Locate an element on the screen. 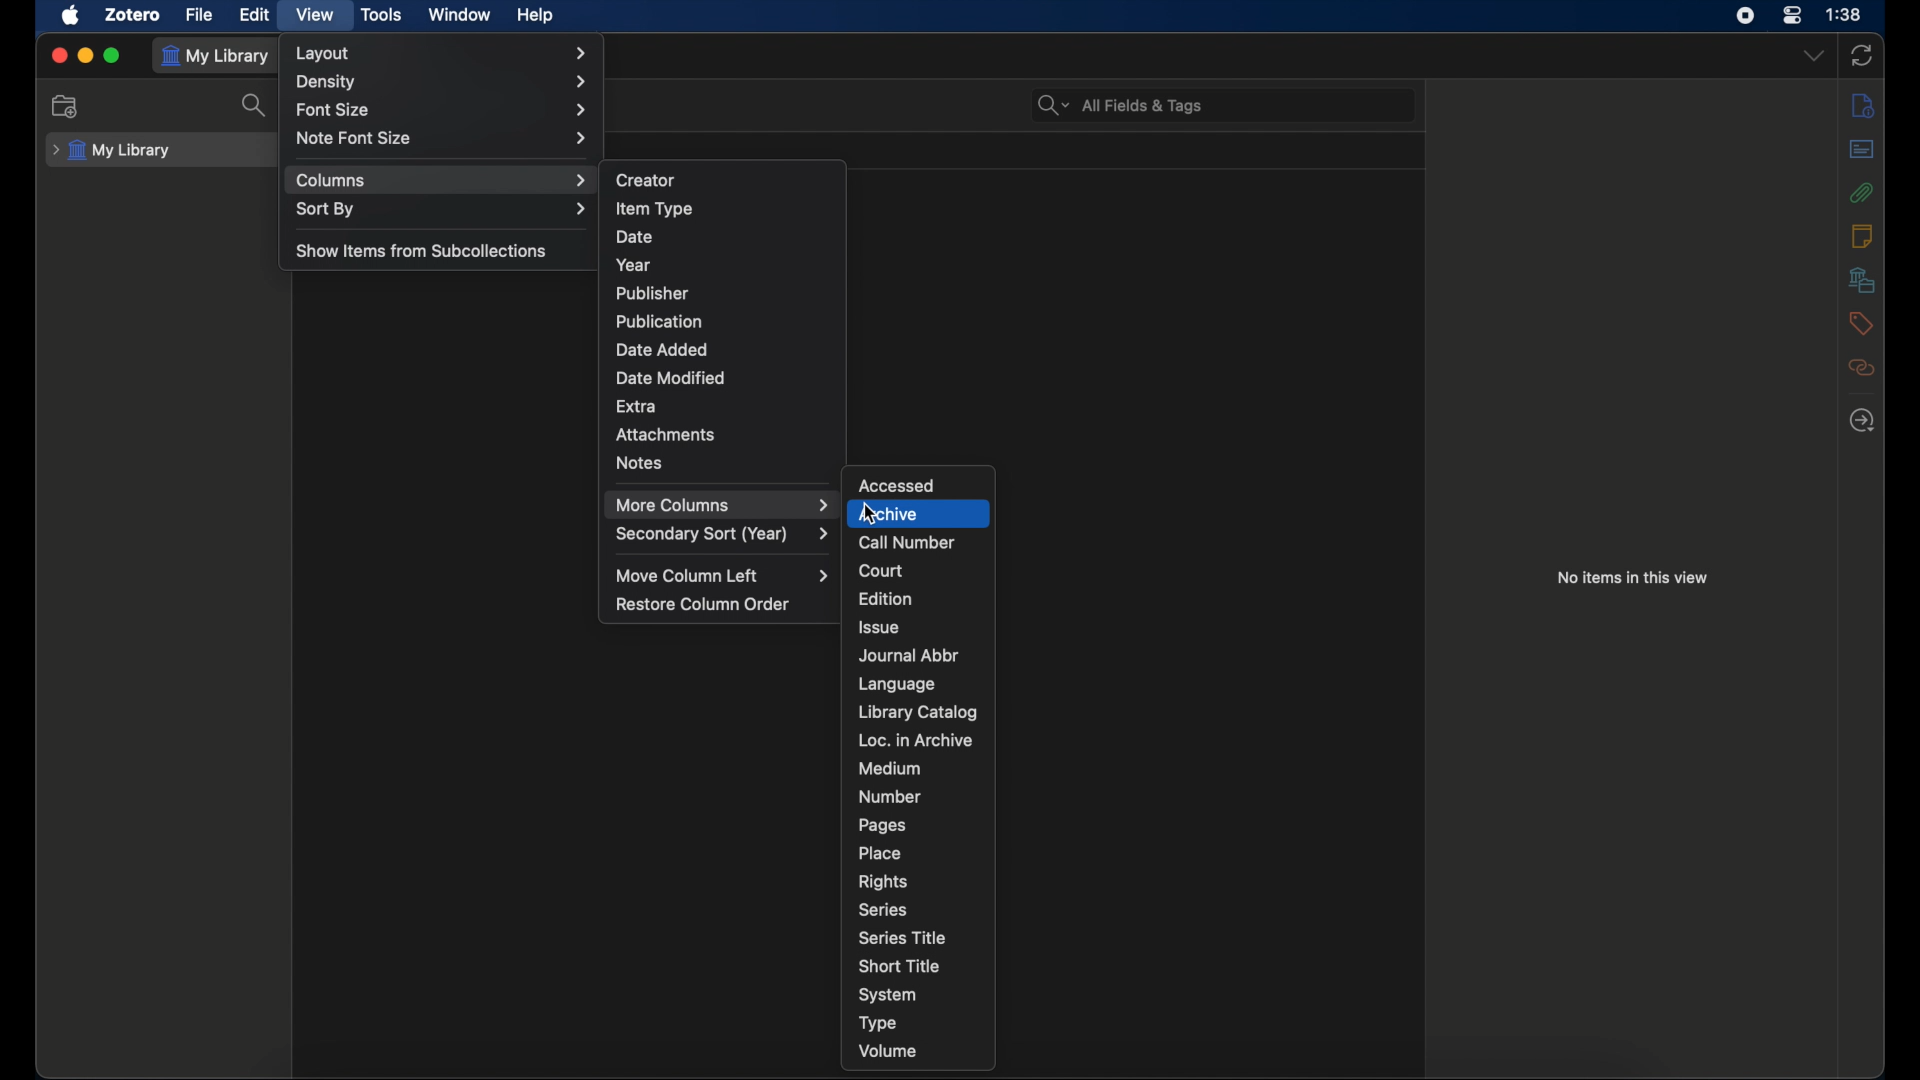 This screenshot has width=1920, height=1080. window is located at coordinates (460, 15).